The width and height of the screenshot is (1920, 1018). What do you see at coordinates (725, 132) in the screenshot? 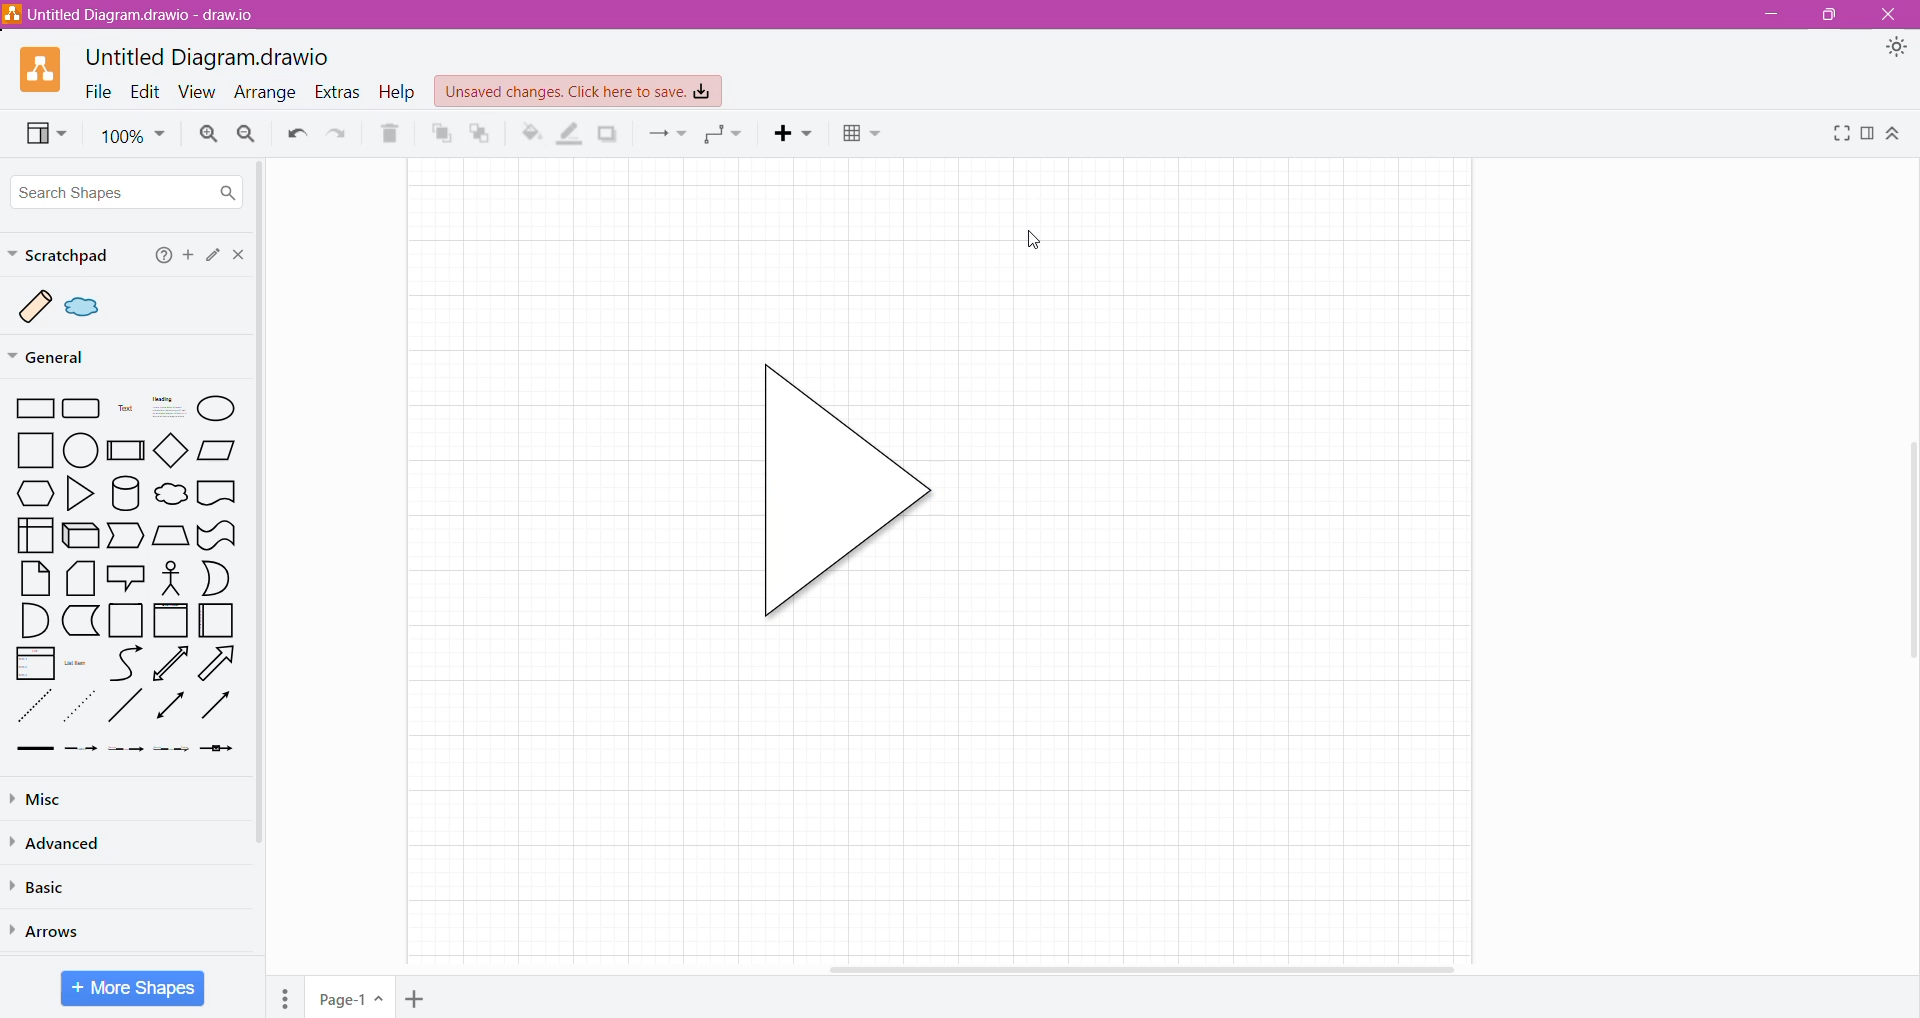
I see `Waypoints` at bounding box center [725, 132].